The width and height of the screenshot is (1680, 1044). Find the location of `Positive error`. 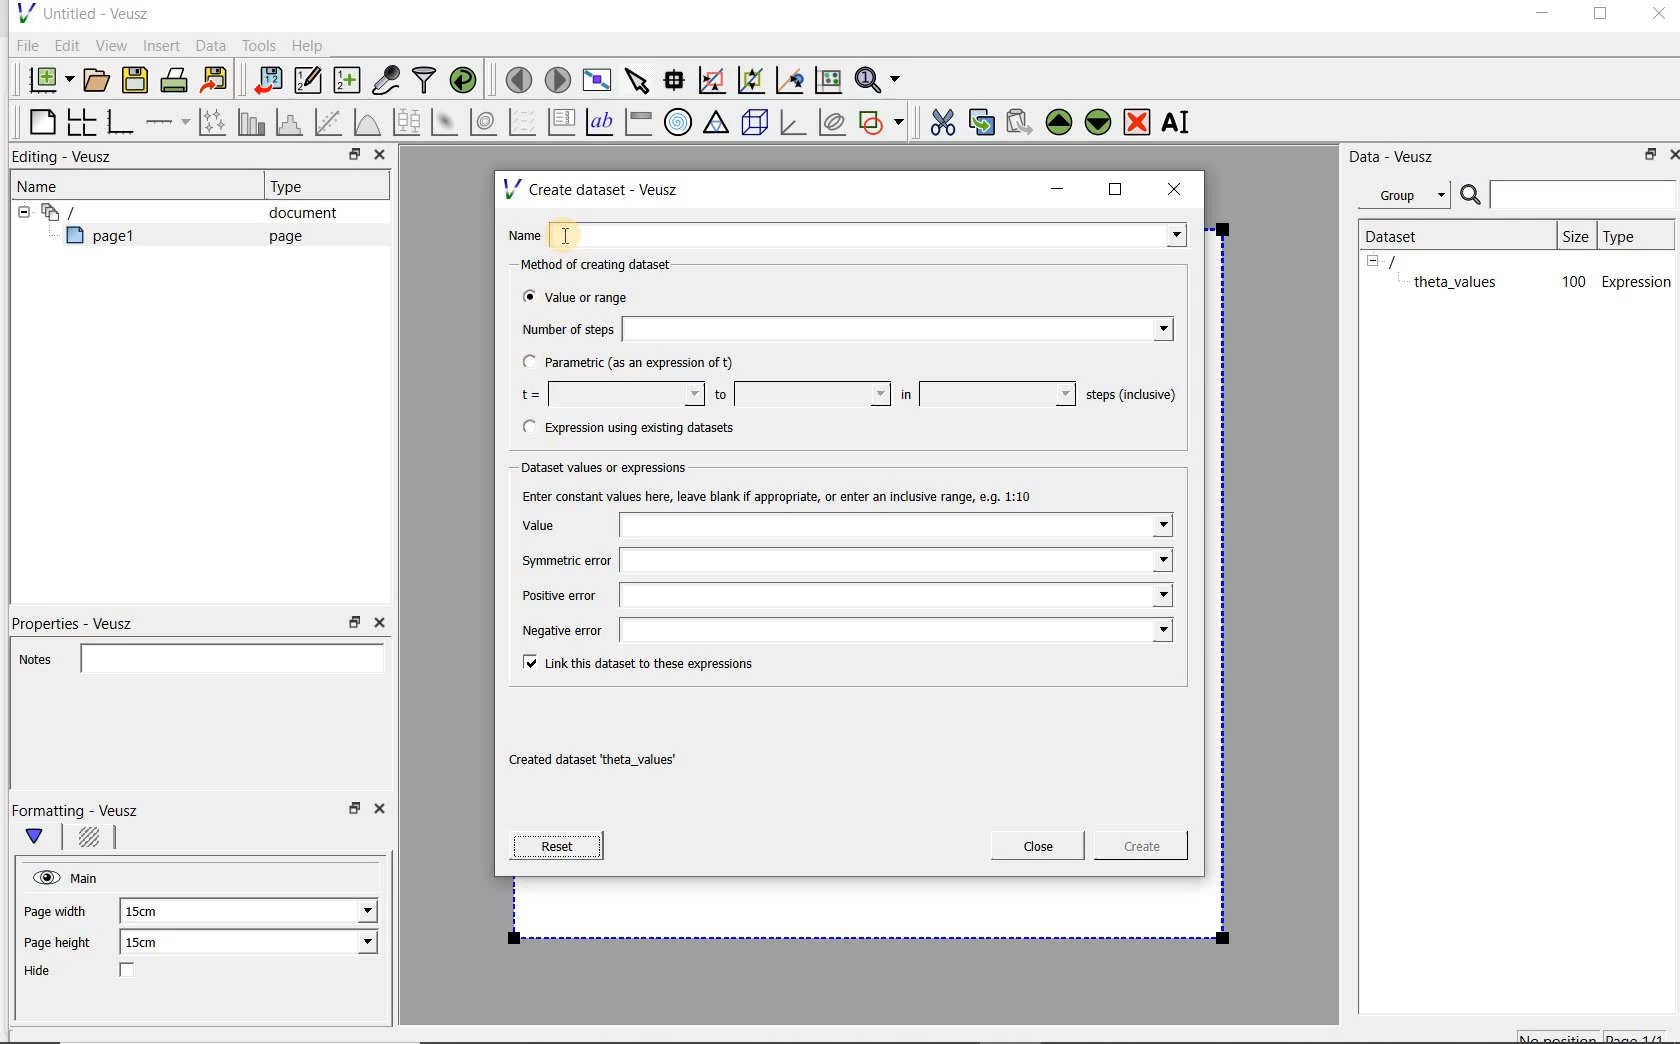

Positive error is located at coordinates (839, 600).